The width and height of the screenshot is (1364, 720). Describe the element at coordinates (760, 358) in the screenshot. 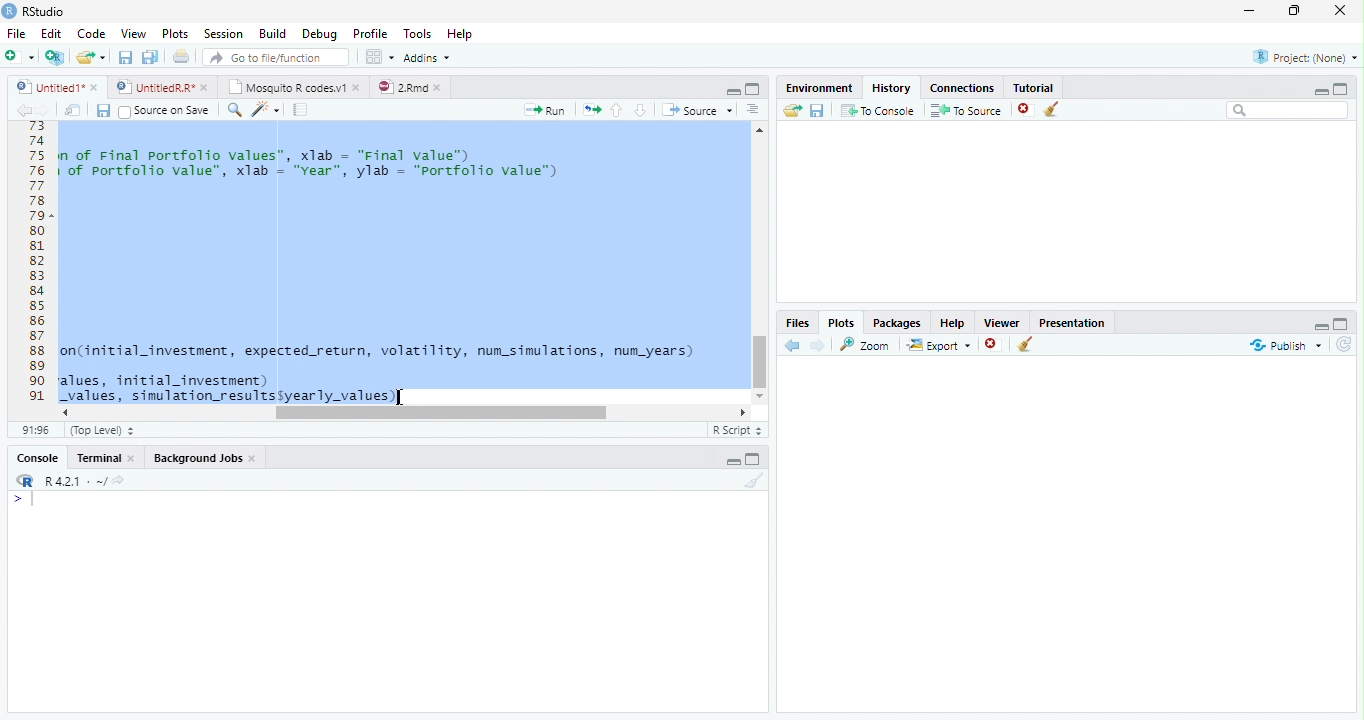

I see `Scroll Bar` at that location.